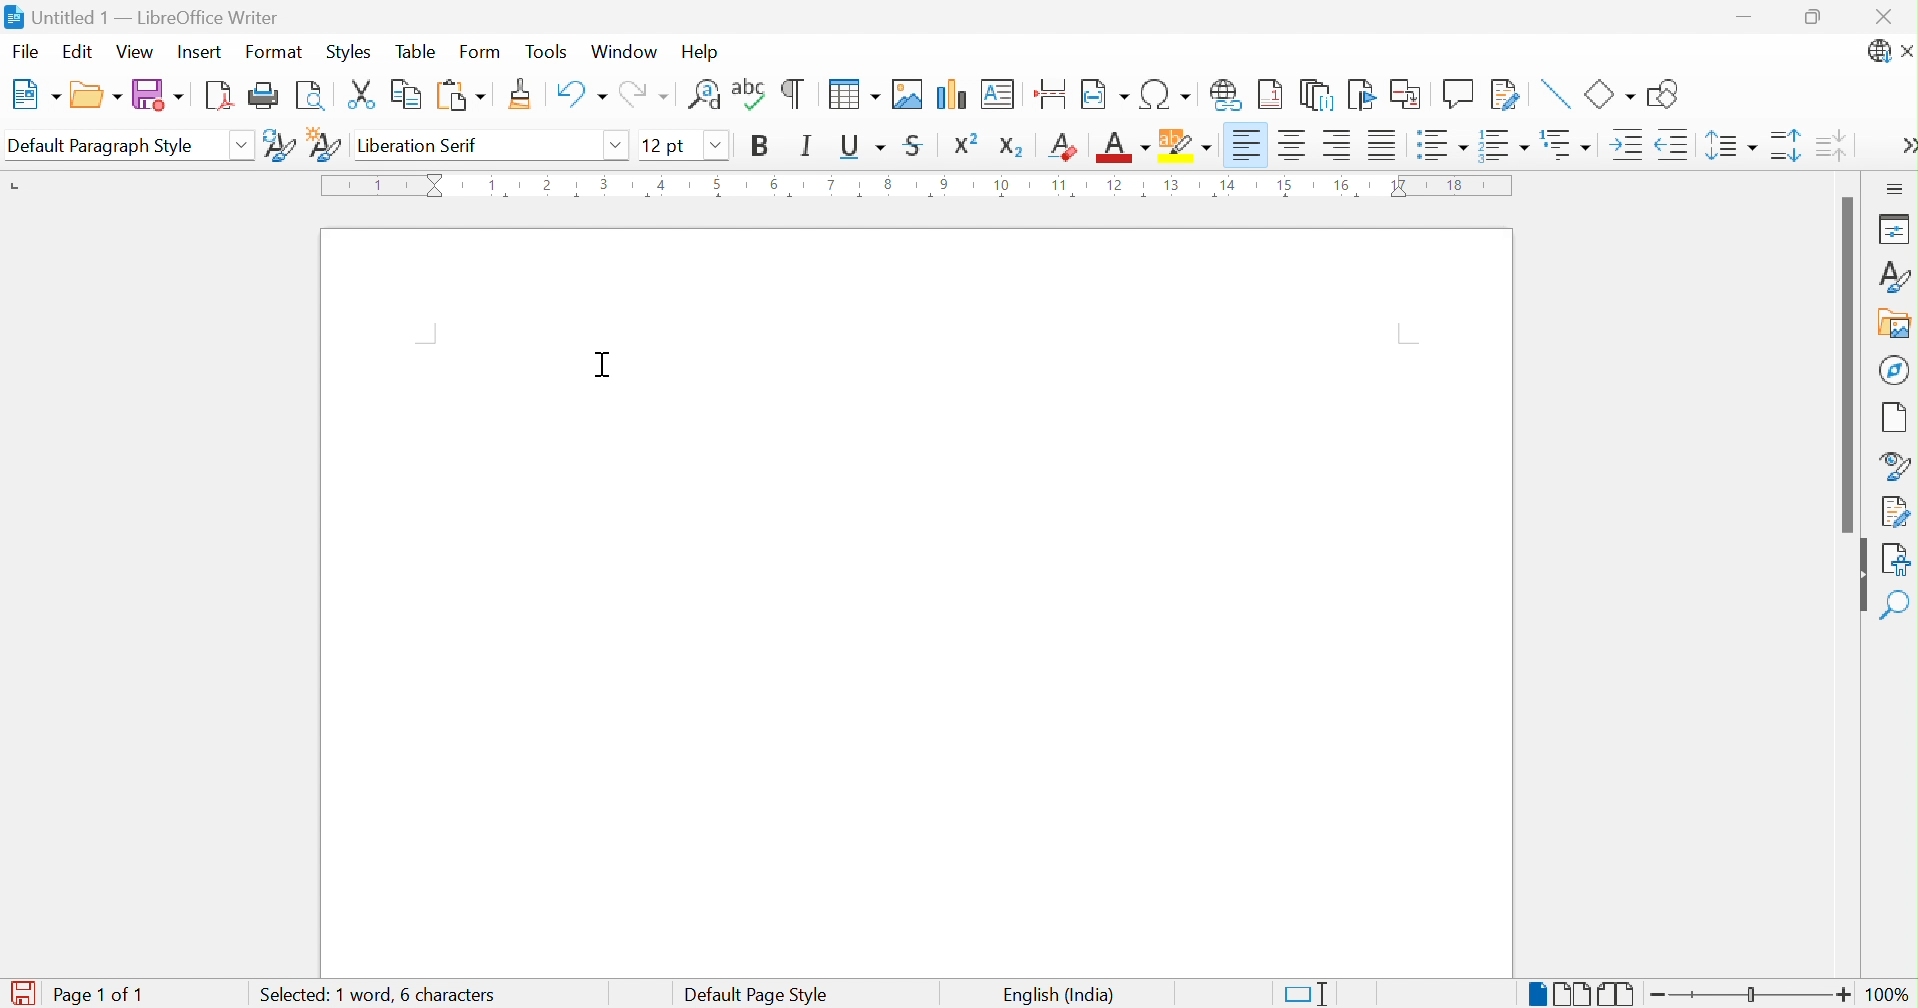 Image resolution: width=1918 pixels, height=1008 pixels. Describe the element at coordinates (861, 146) in the screenshot. I see `Underline` at that location.